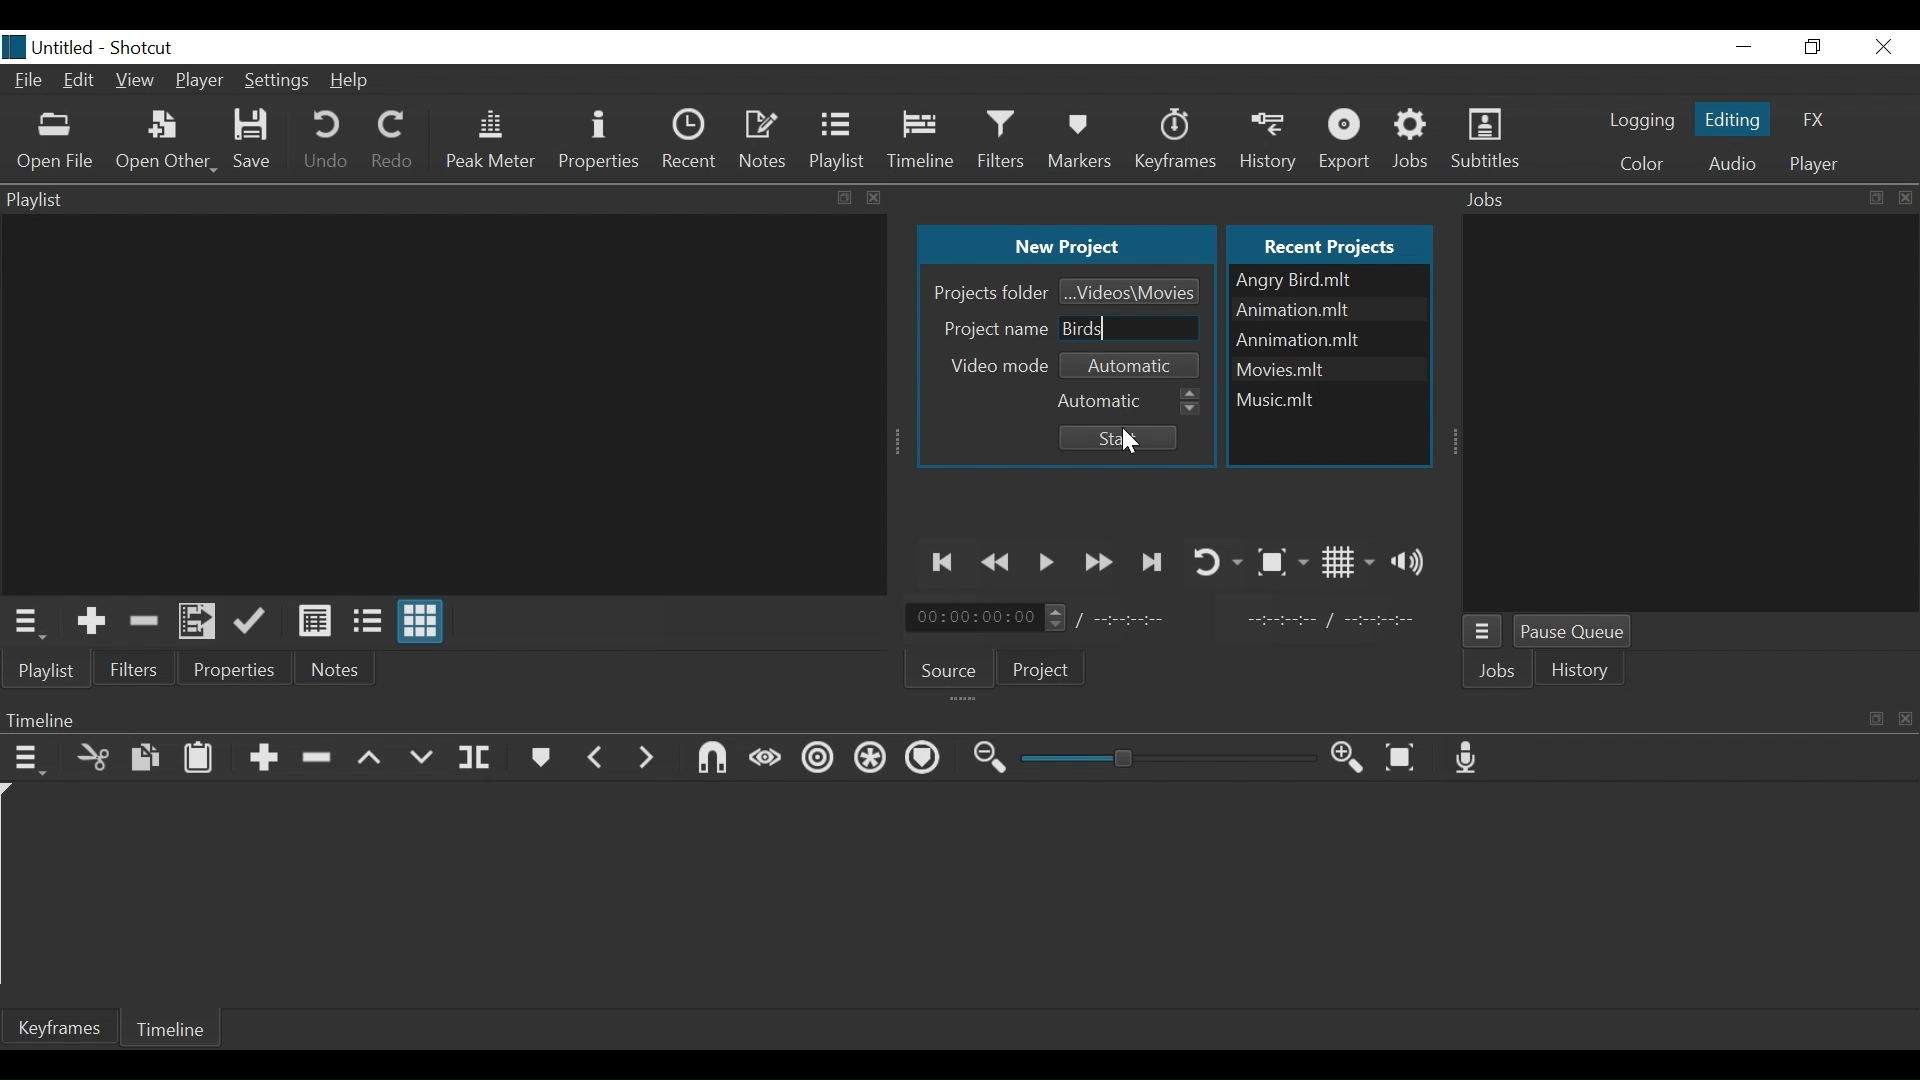  I want to click on Open File, so click(56, 141).